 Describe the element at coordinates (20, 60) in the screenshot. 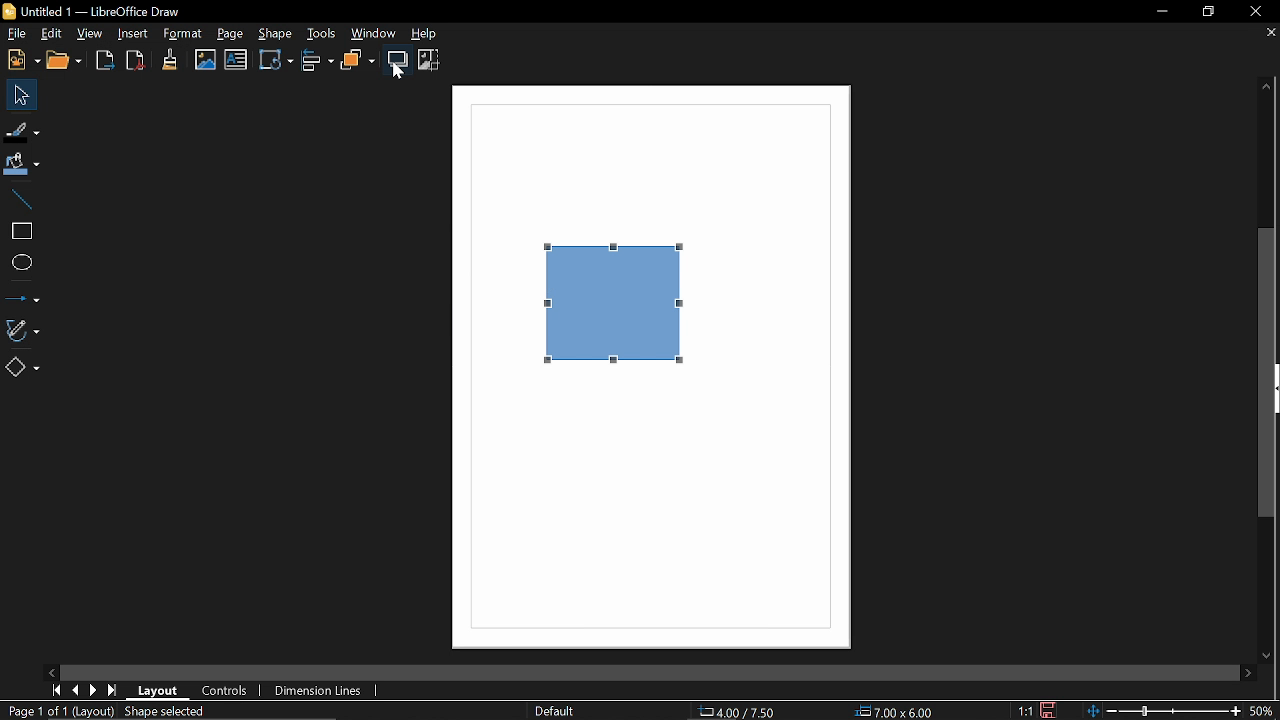

I see `New` at that location.